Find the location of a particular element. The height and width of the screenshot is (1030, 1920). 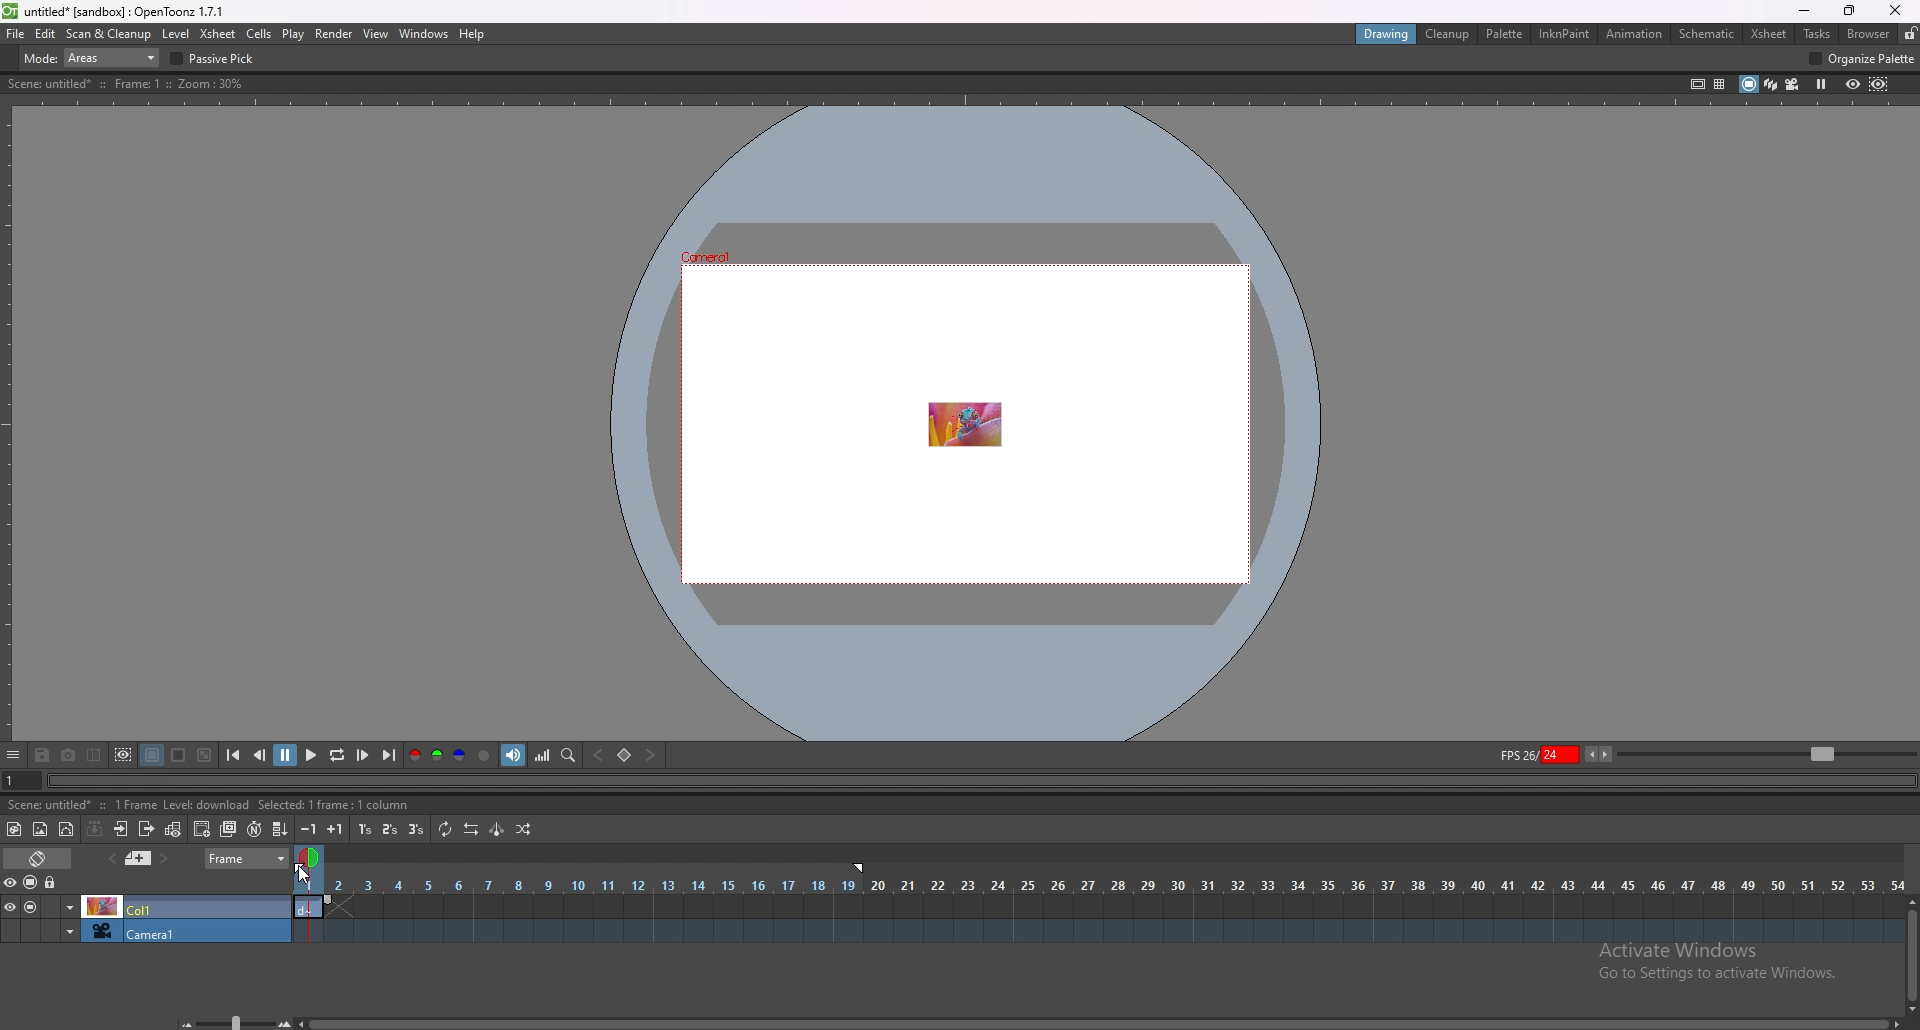

camera stand view is located at coordinates (1747, 84).